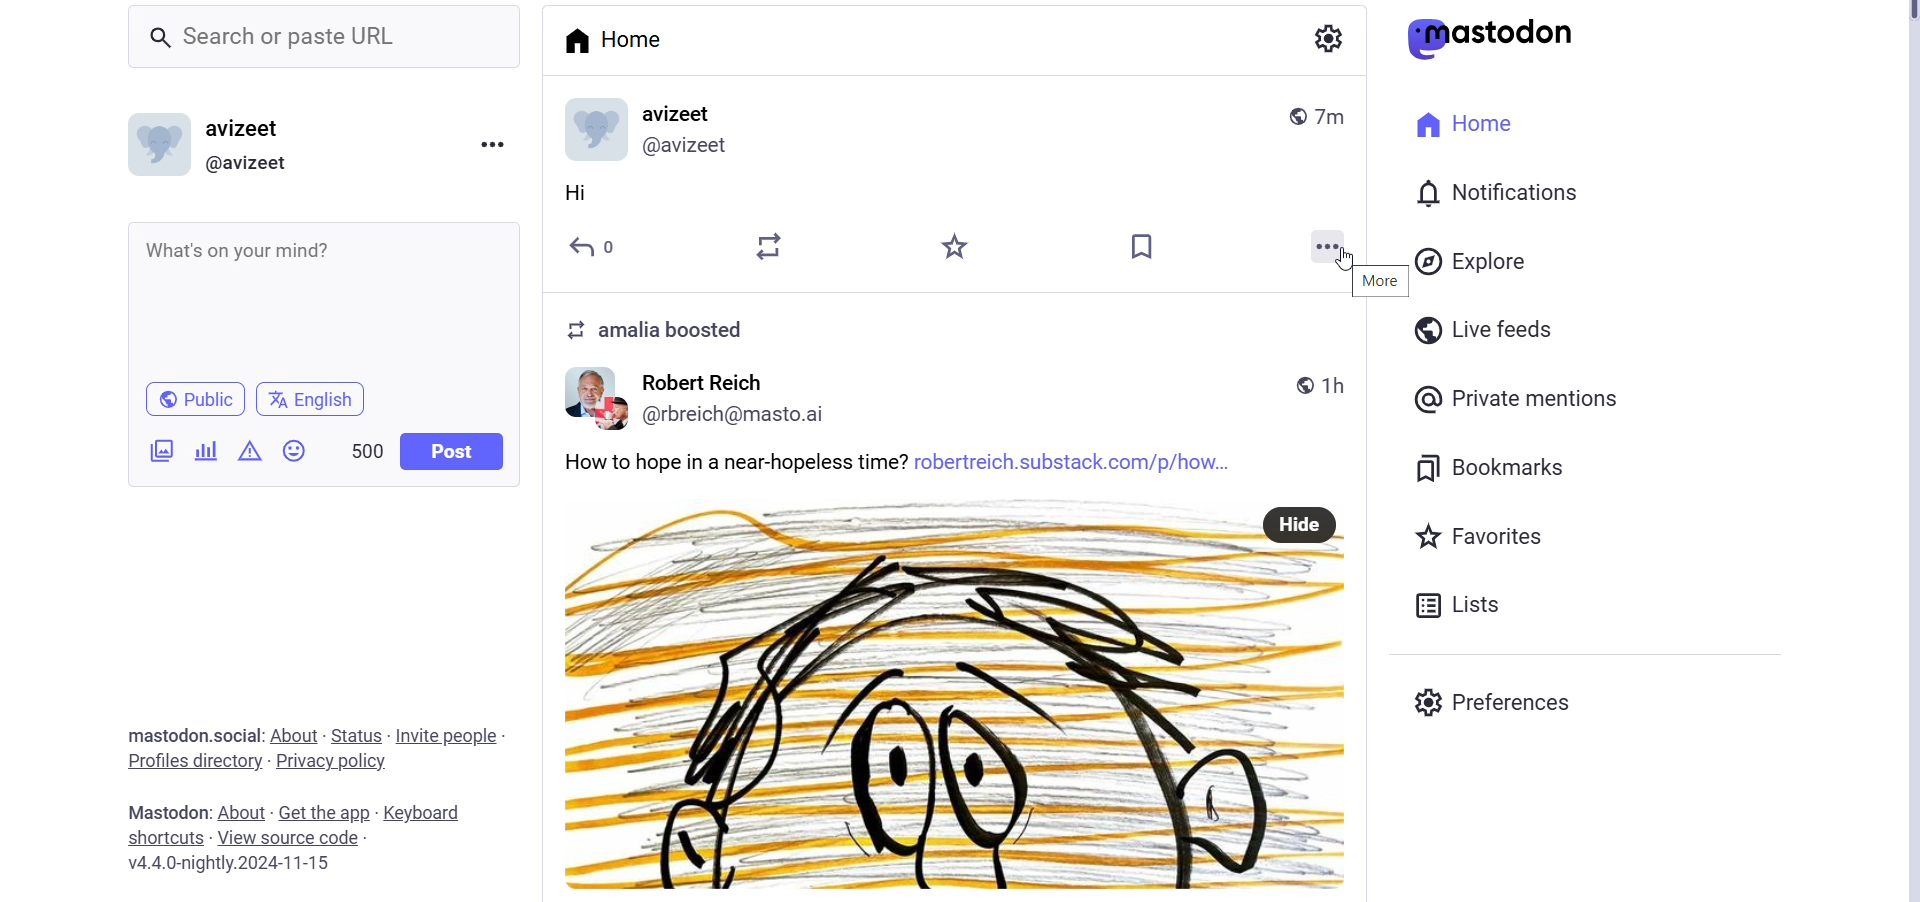 Image resolution: width=1920 pixels, height=902 pixels. What do you see at coordinates (1372, 276) in the screenshot?
I see `More` at bounding box center [1372, 276].